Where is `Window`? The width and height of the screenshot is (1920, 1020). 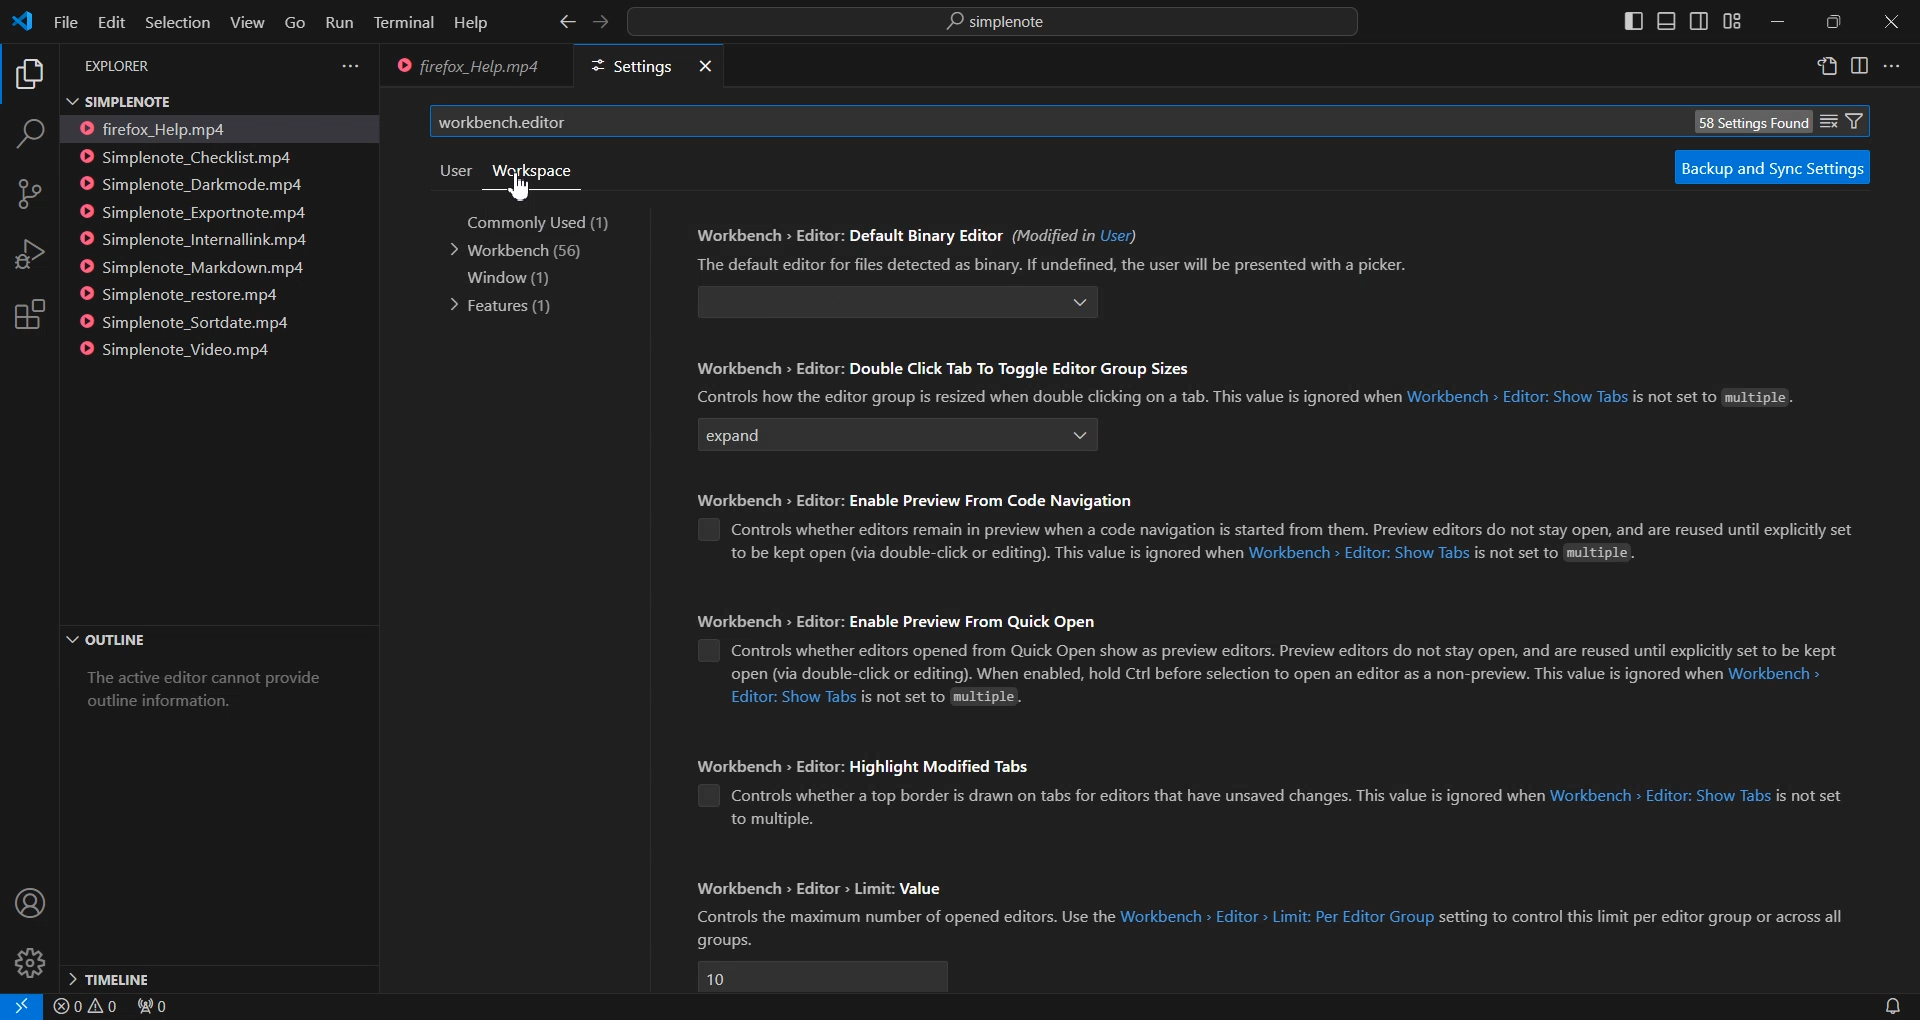
Window is located at coordinates (507, 277).